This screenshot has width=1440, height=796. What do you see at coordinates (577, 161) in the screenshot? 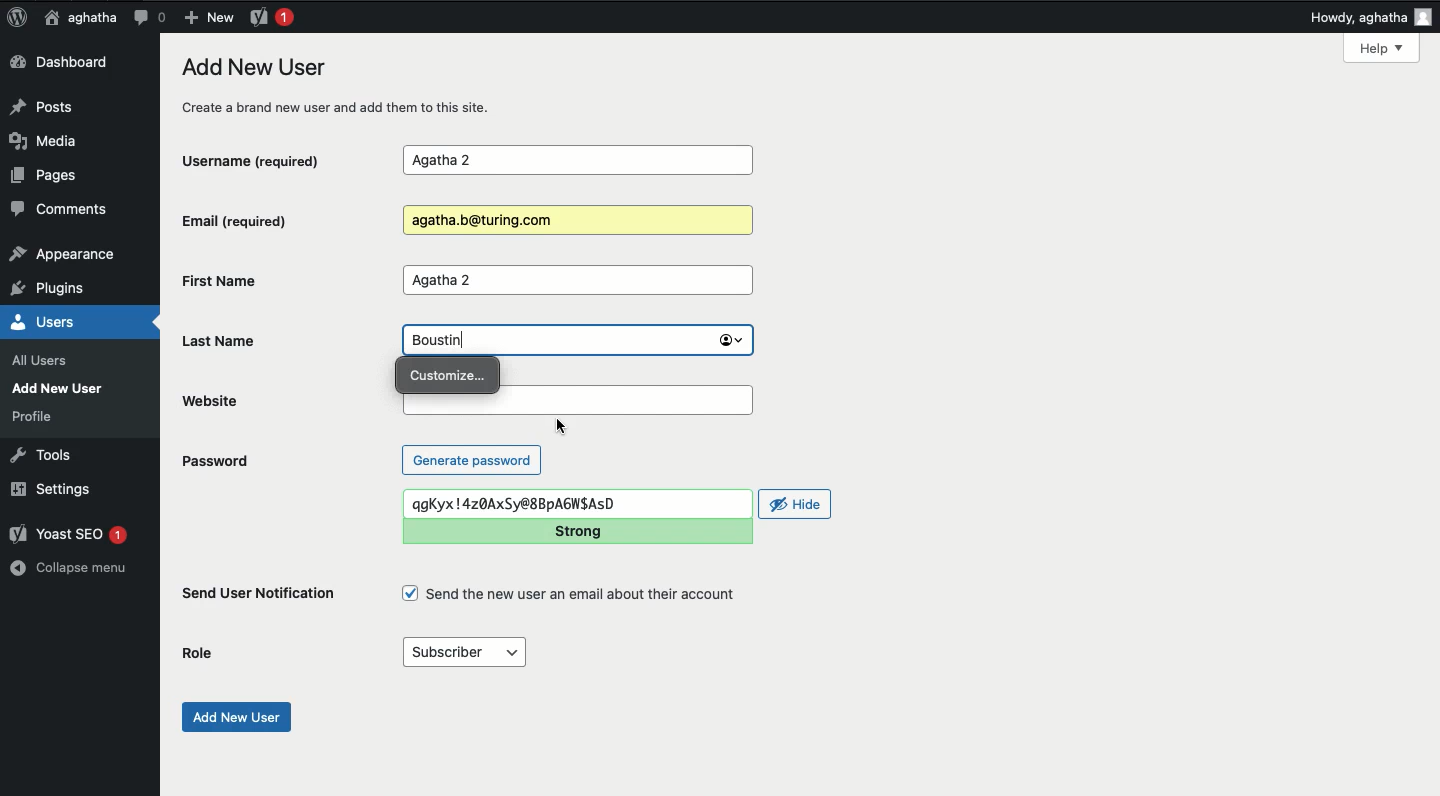
I see `Agatha 2` at bounding box center [577, 161].